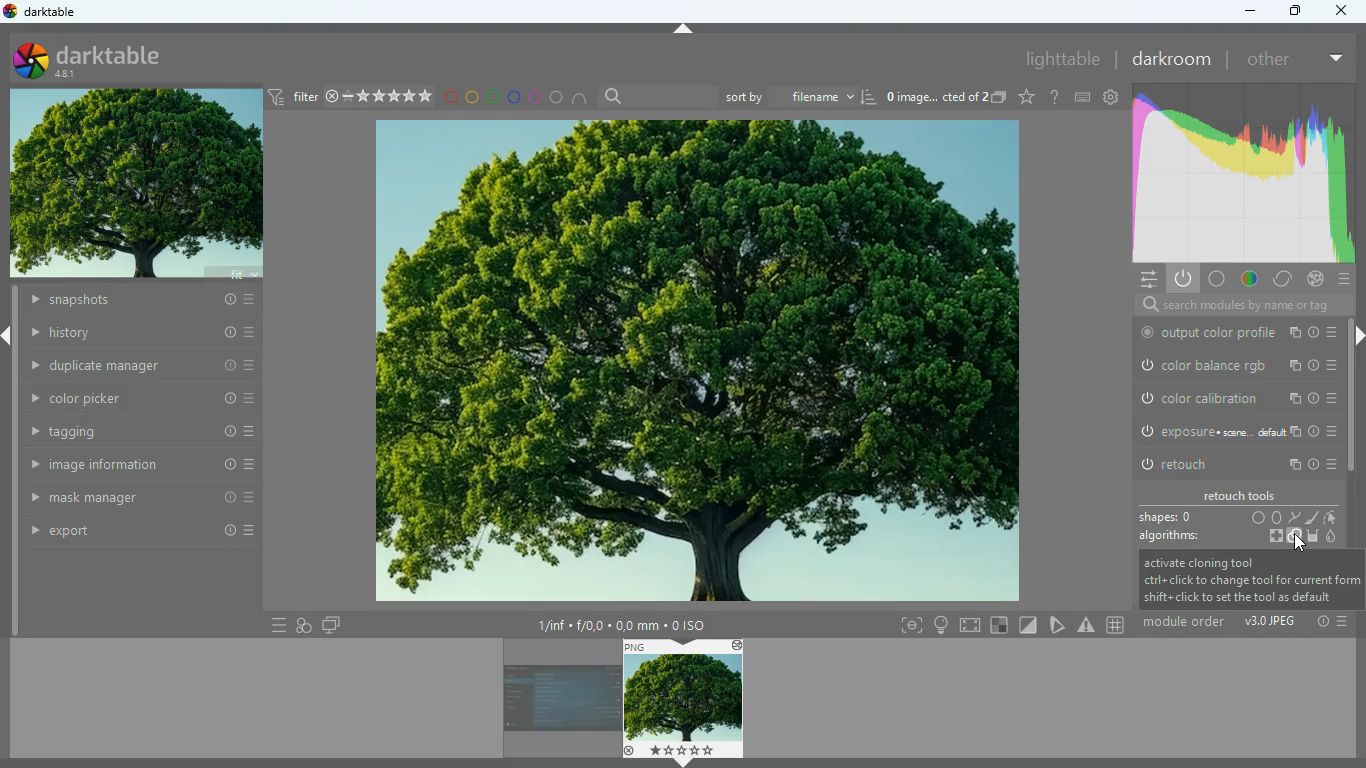 The height and width of the screenshot is (768, 1366). Describe the element at coordinates (1110, 99) in the screenshot. I see `settings` at that location.